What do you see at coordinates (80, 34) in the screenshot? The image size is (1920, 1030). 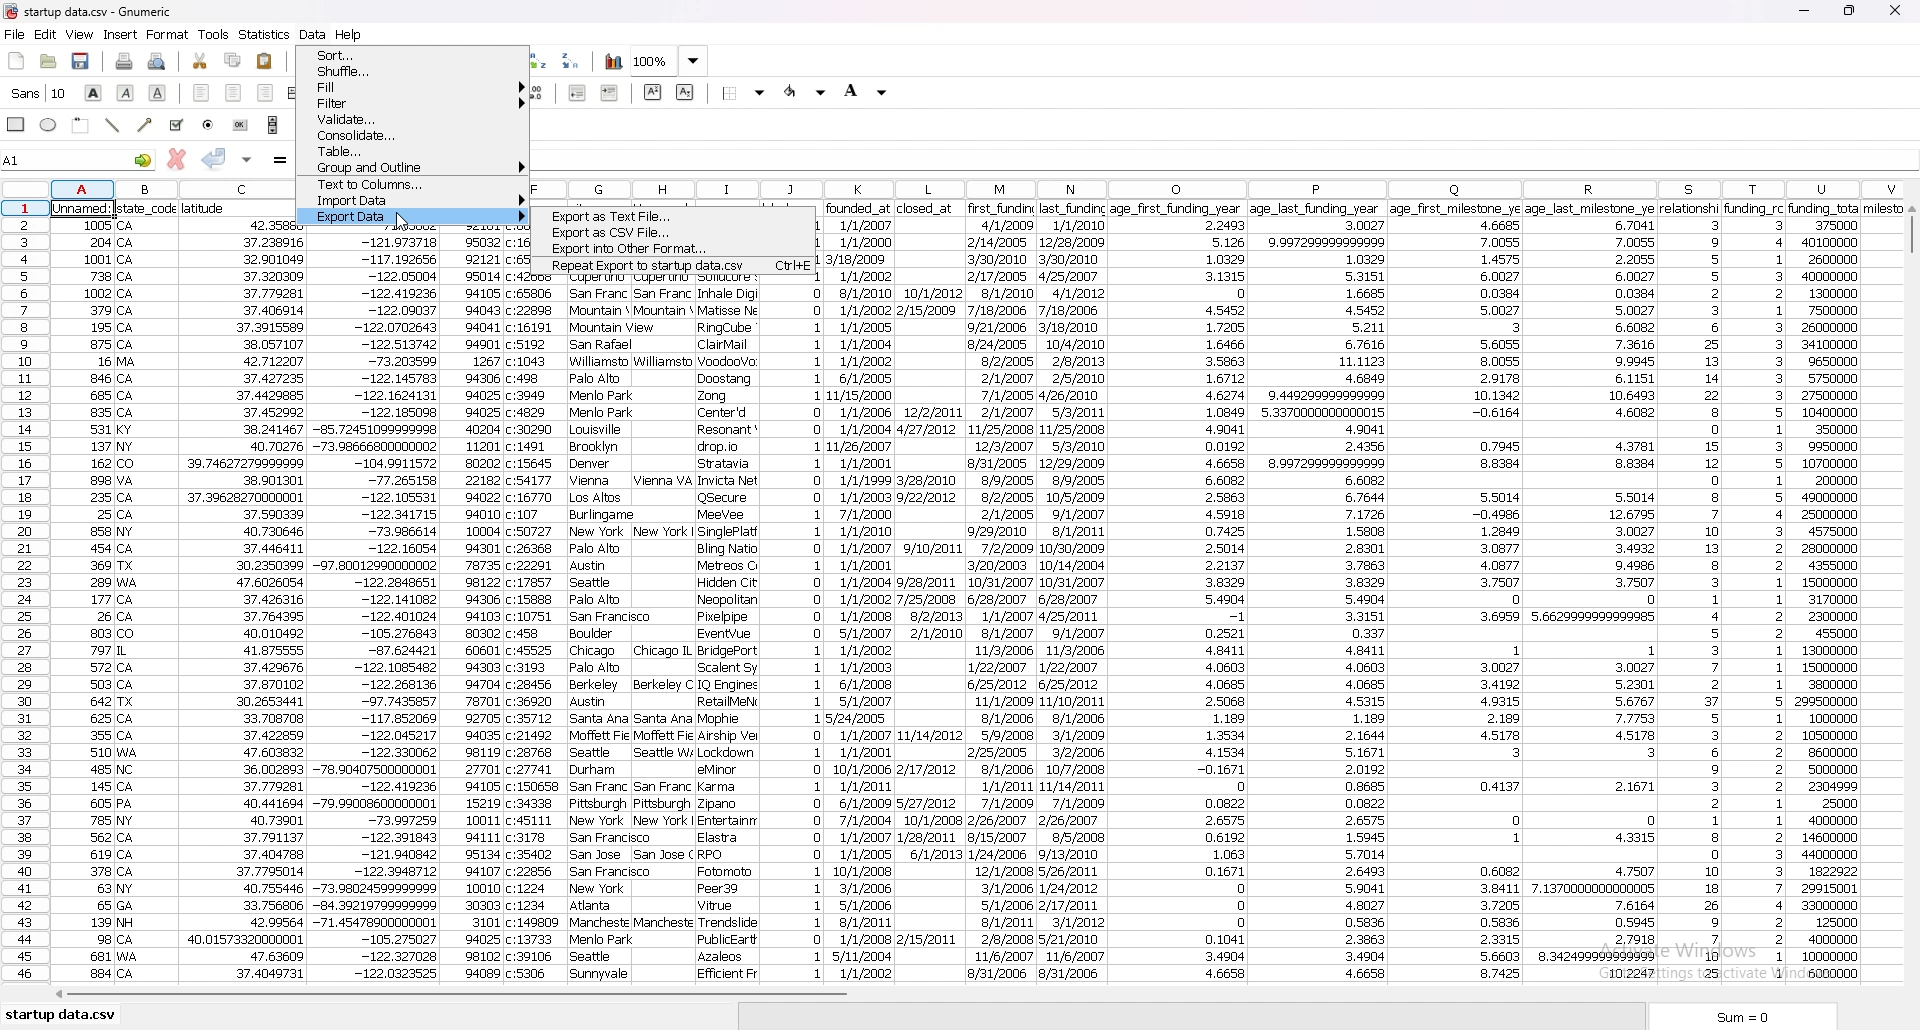 I see `view` at bounding box center [80, 34].